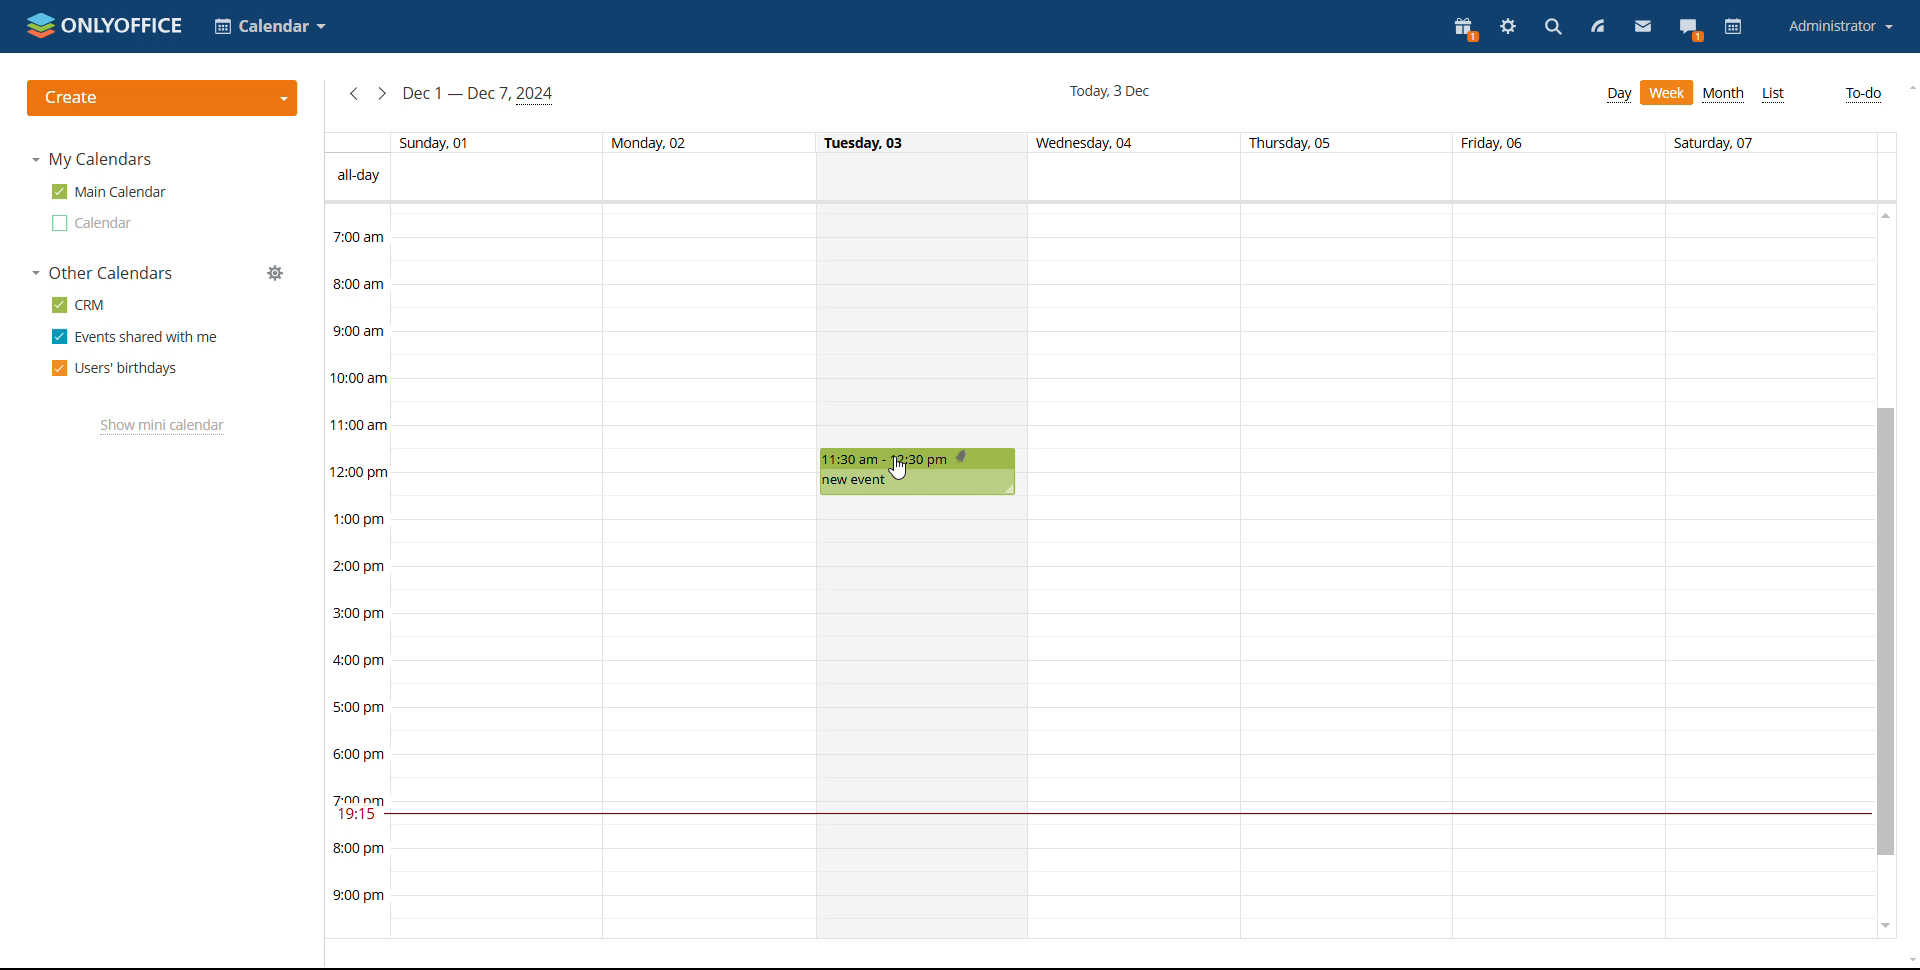 The height and width of the screenshot is (970, 1920). I want to click on 10:00 am, so click(363, 378).